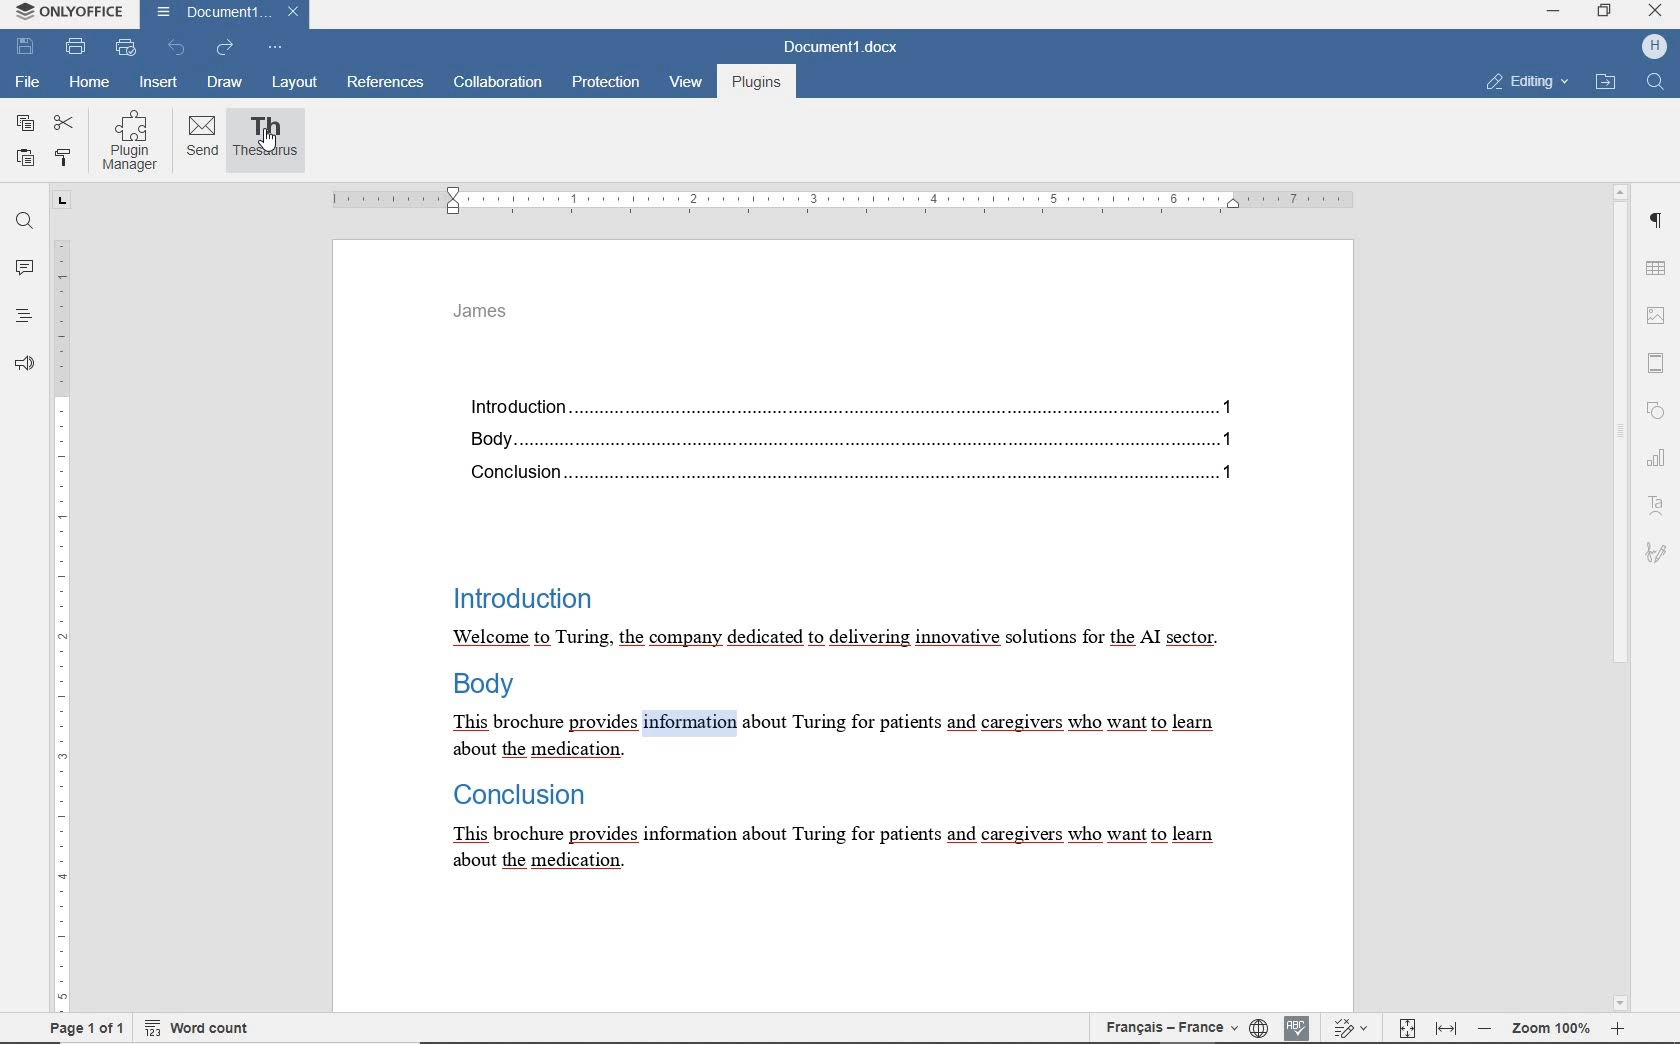  What do you see at coordinates (1347, 1028) in the screenshot?
I see `TRACK CHANGES` at bounding box center [1347, 1028].